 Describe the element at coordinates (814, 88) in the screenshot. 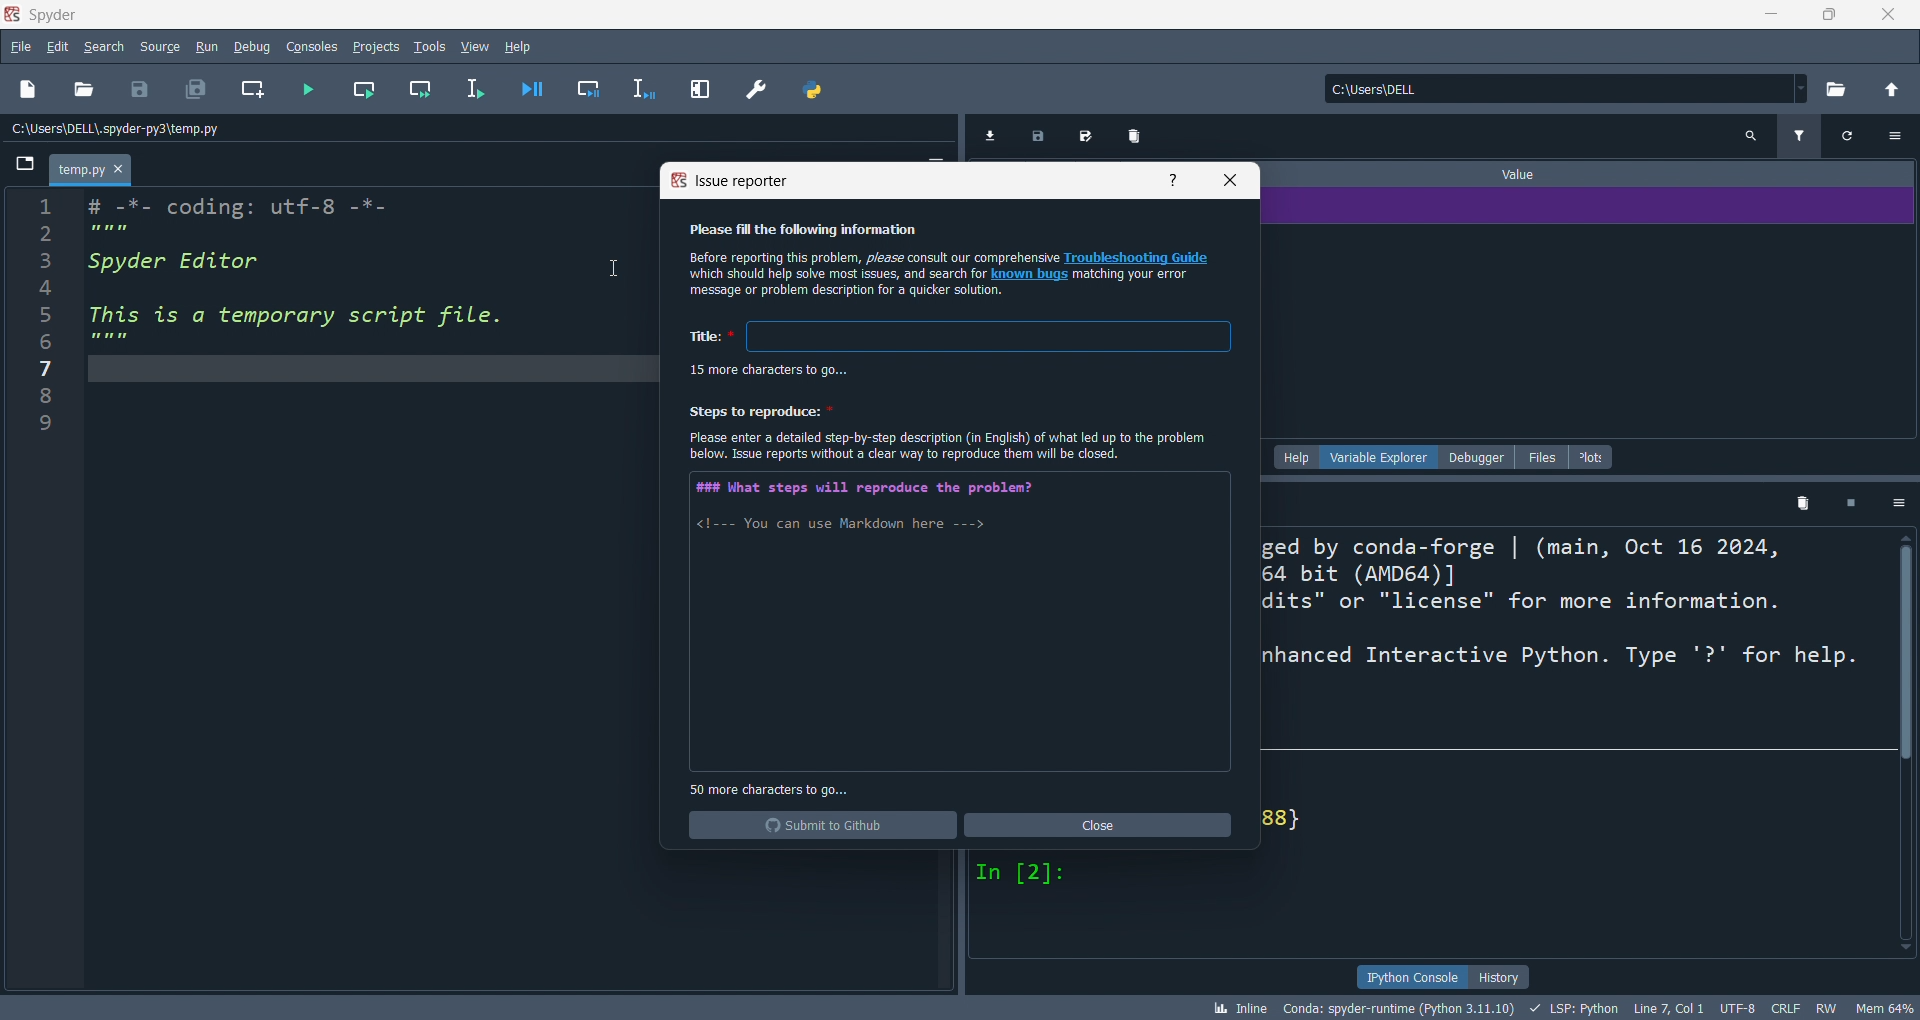

I see `python path manager` at that location.